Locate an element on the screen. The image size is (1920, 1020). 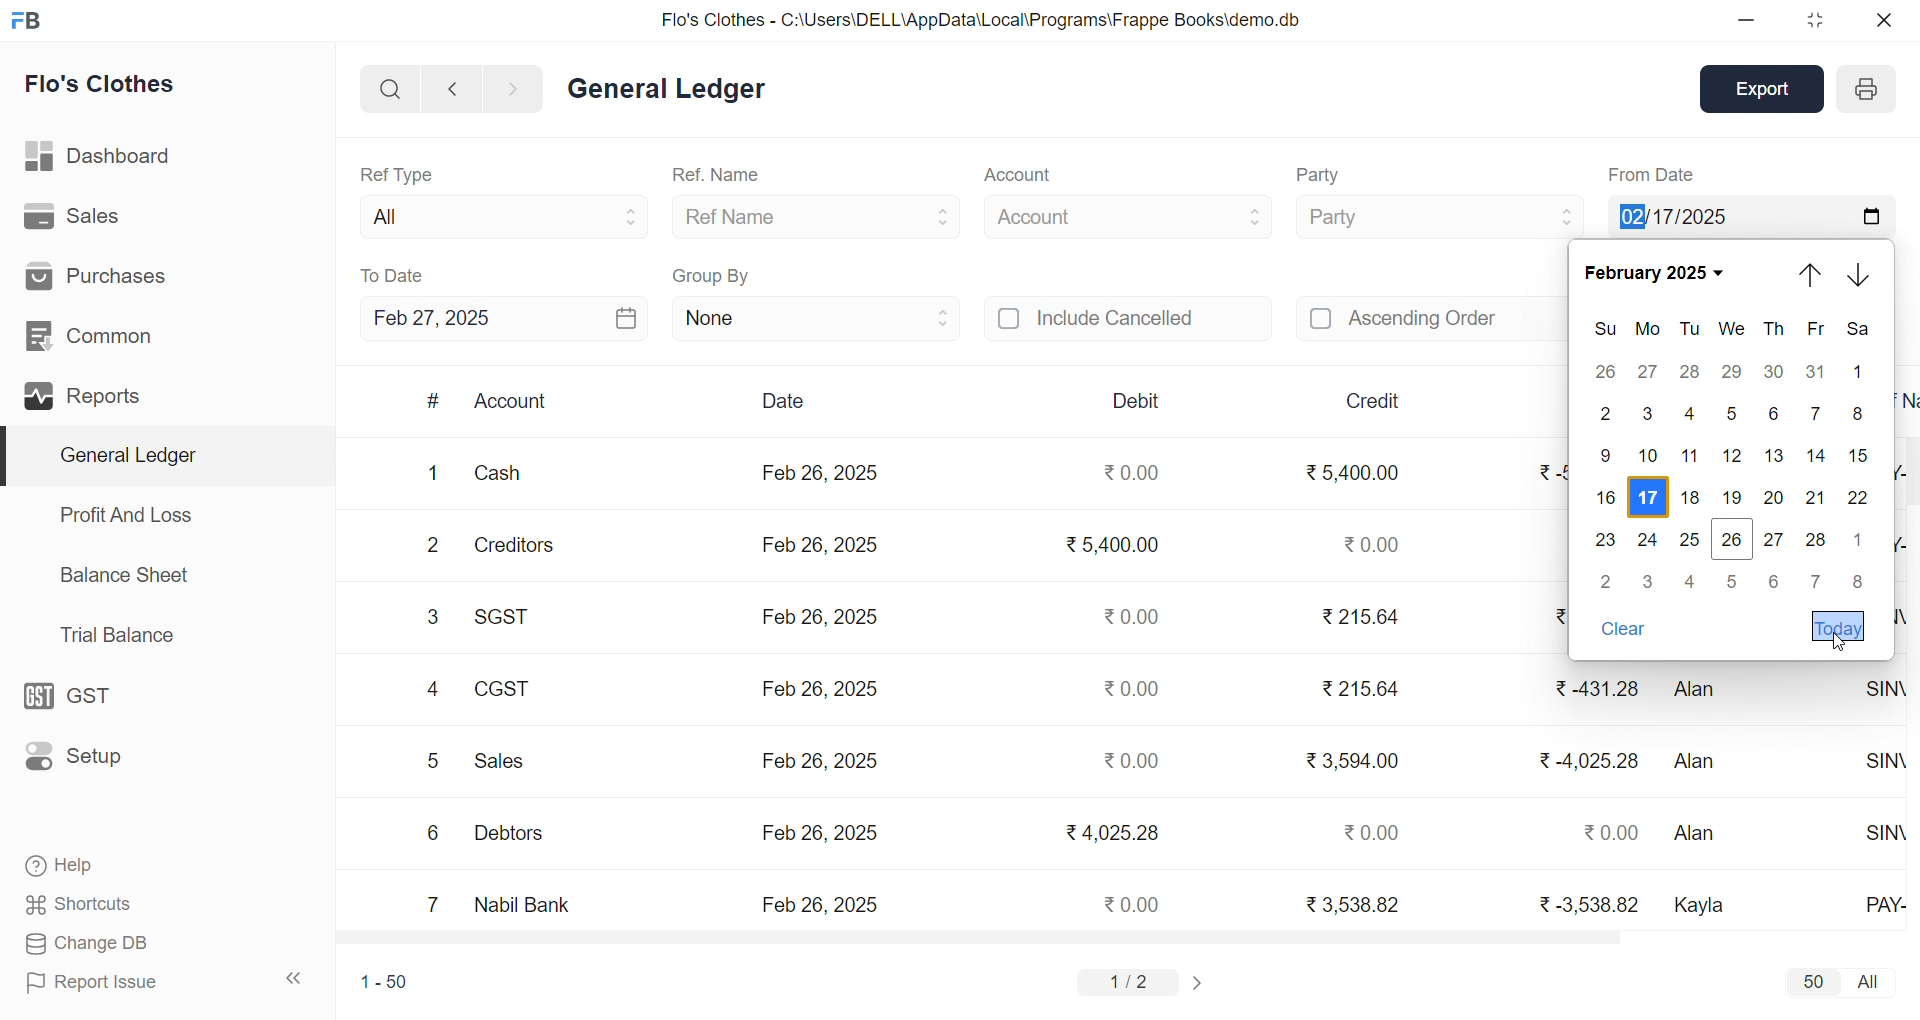
24 is located at coordinates (1652, 541).